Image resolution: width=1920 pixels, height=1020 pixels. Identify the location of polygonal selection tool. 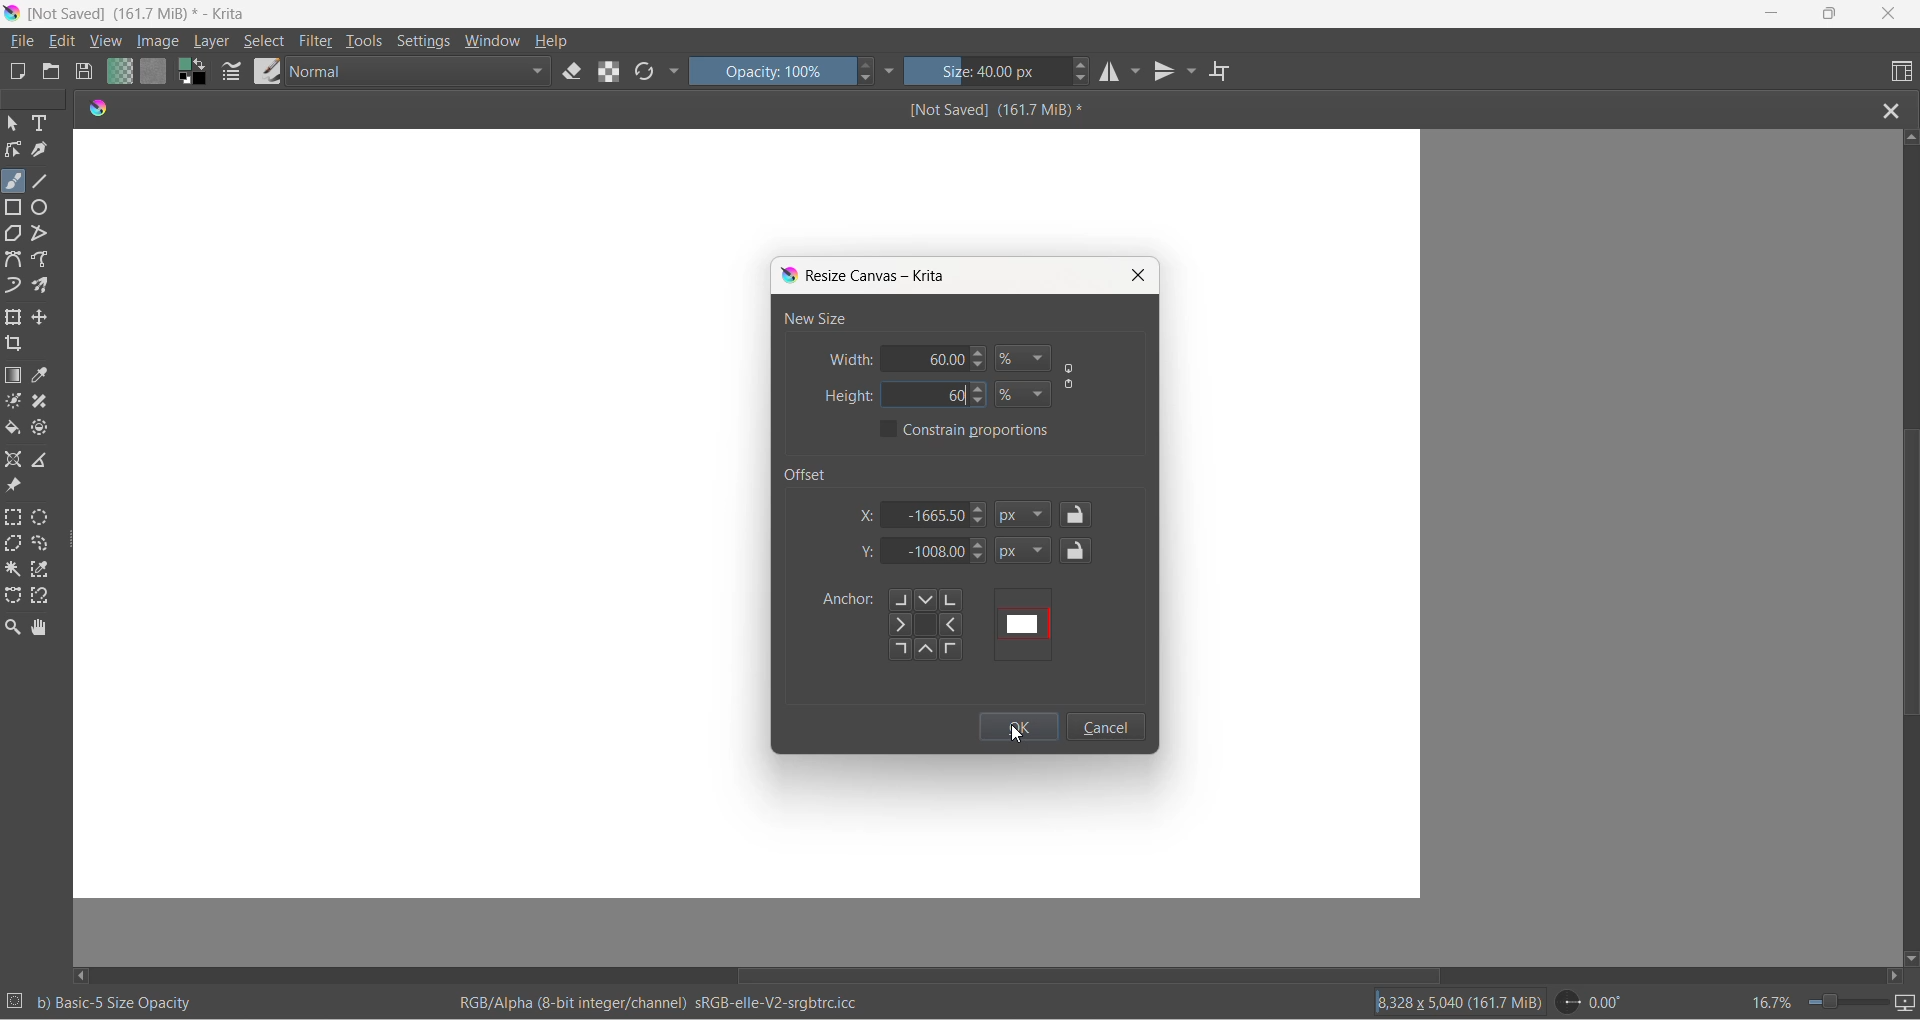
(15, 546).